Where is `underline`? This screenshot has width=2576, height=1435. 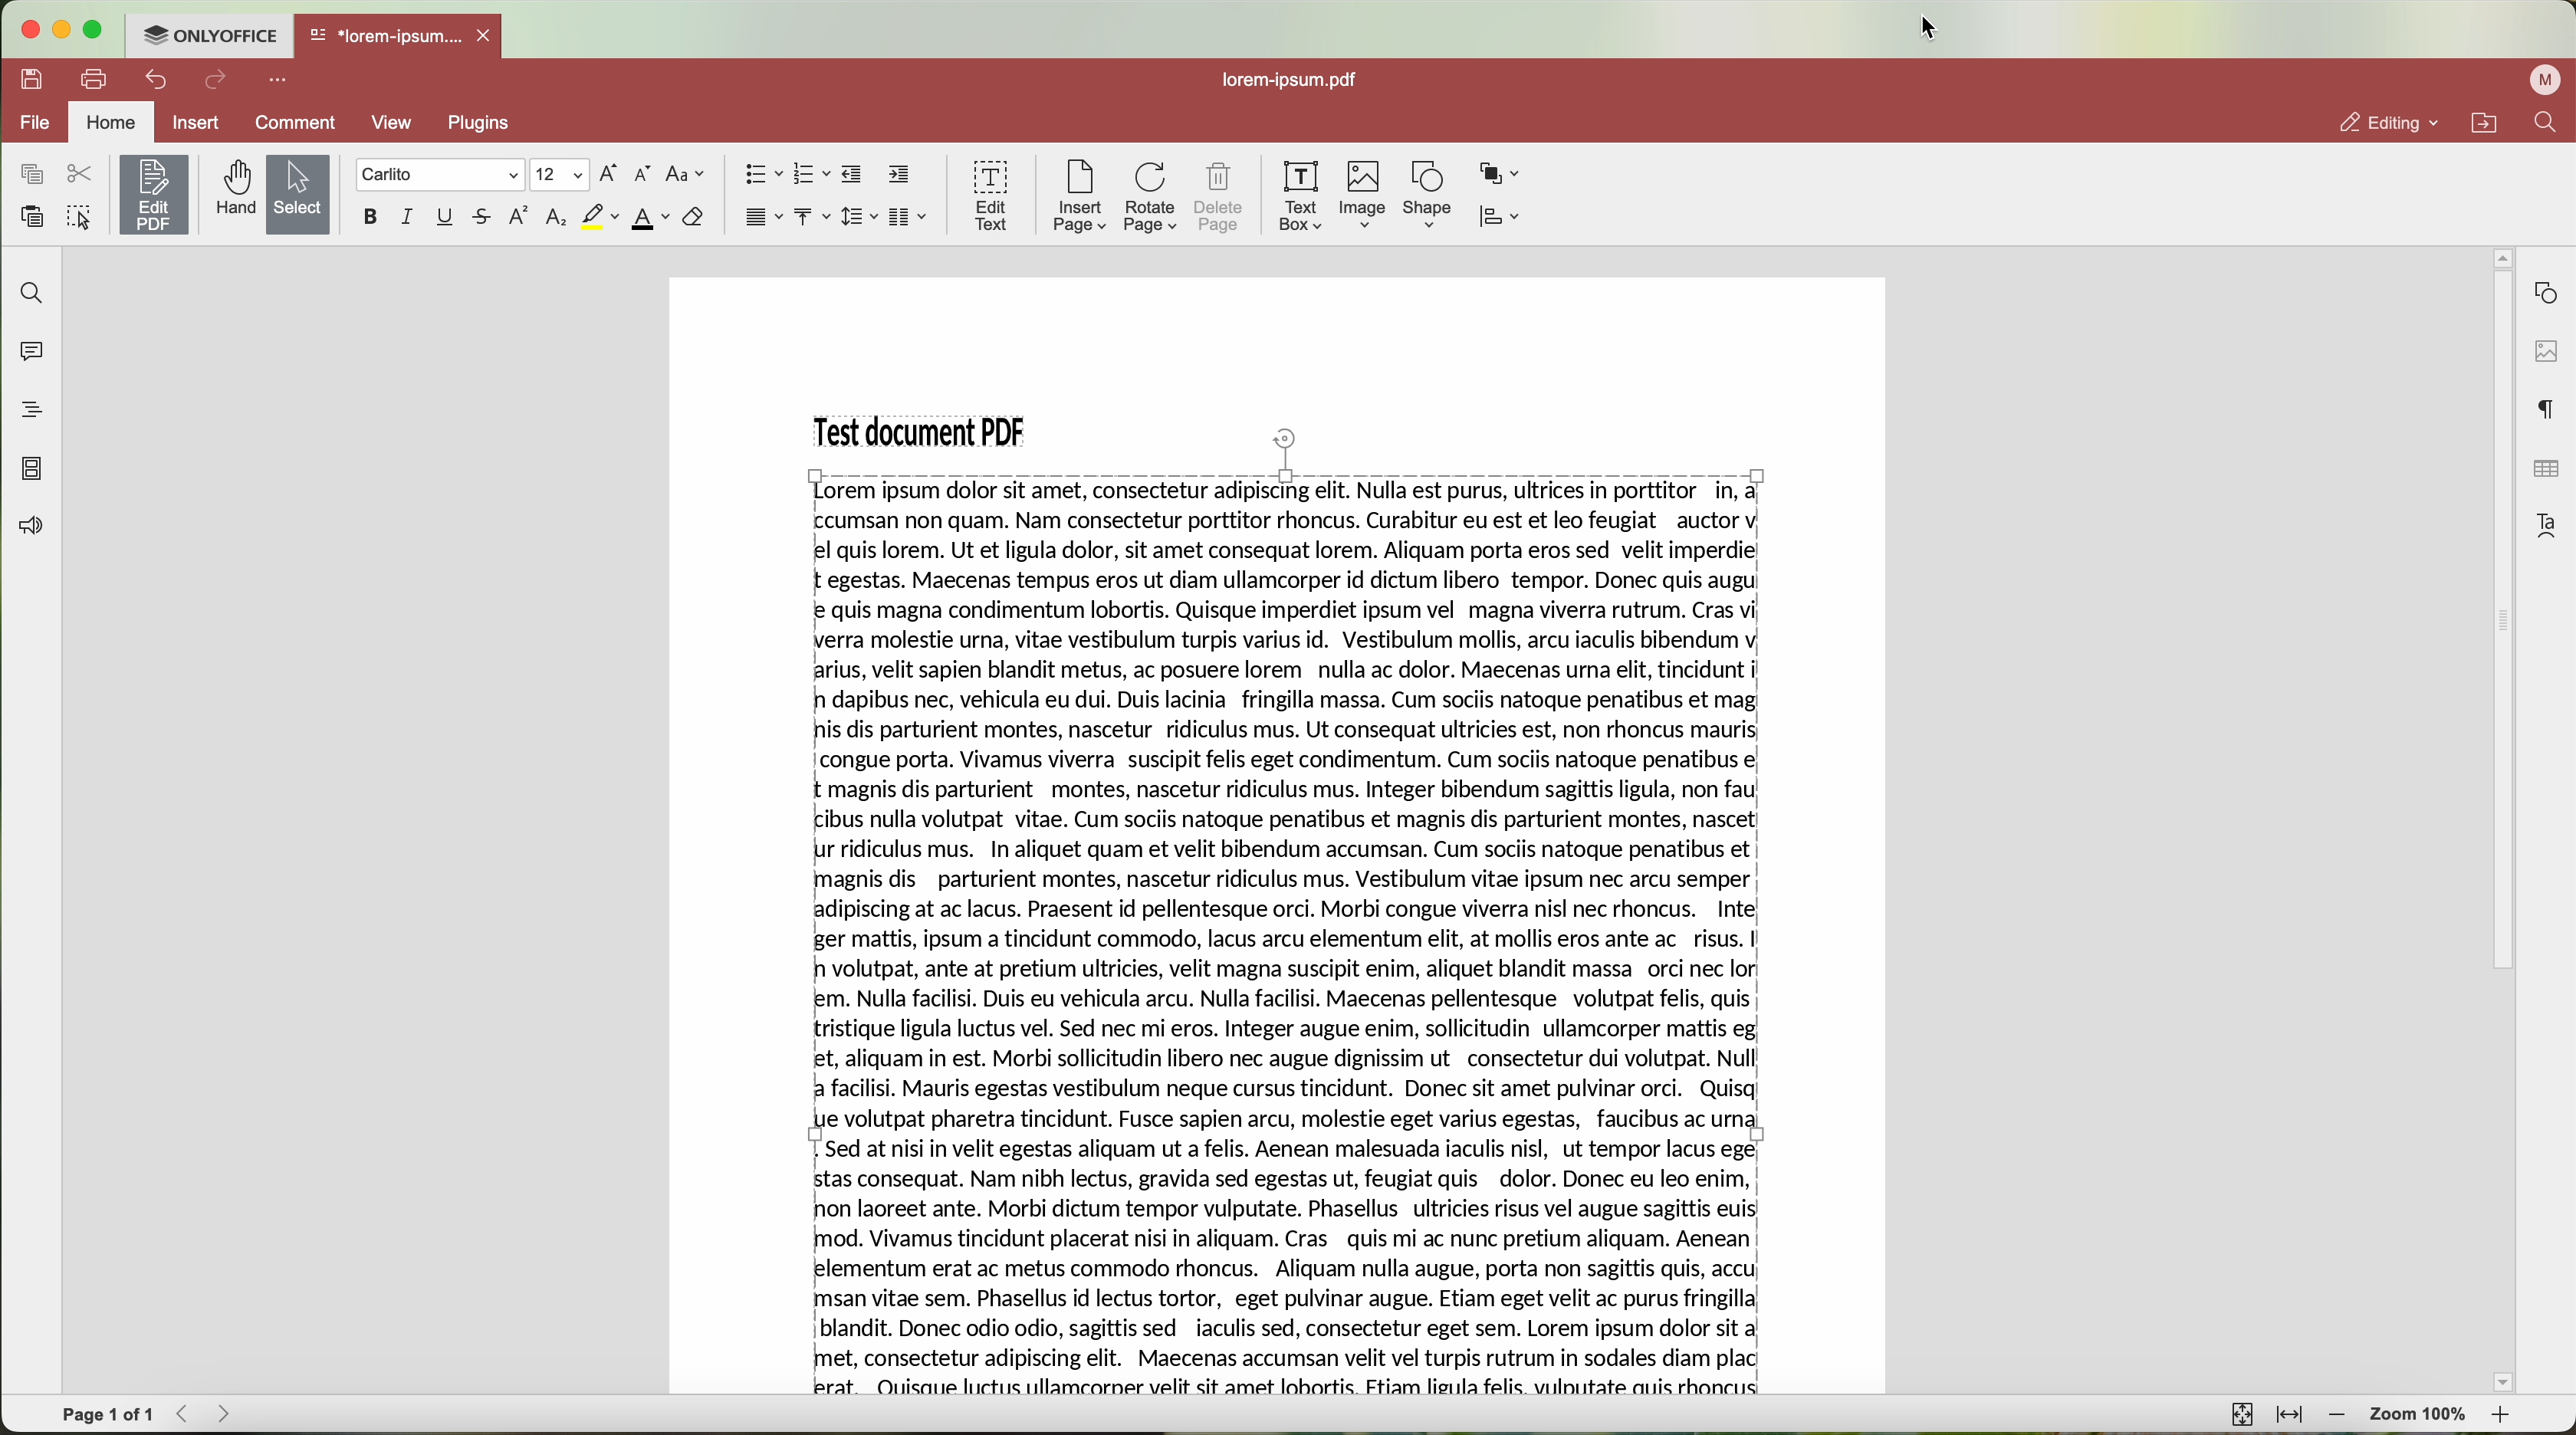 underline is located at coordinates (448, 217).